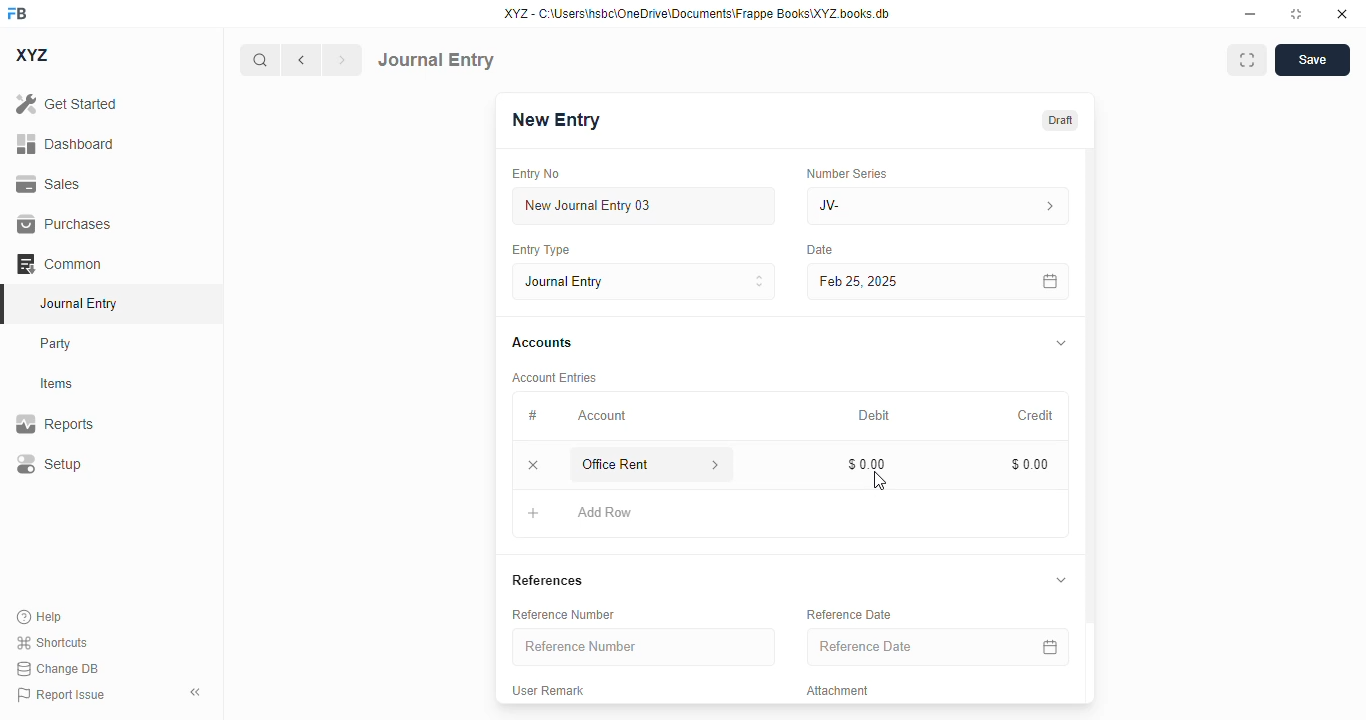 The height and width of the screenshot is (720, 1366). Describe the element at coordinates (875, 417) in the screenshot. I see `debit` at that location.